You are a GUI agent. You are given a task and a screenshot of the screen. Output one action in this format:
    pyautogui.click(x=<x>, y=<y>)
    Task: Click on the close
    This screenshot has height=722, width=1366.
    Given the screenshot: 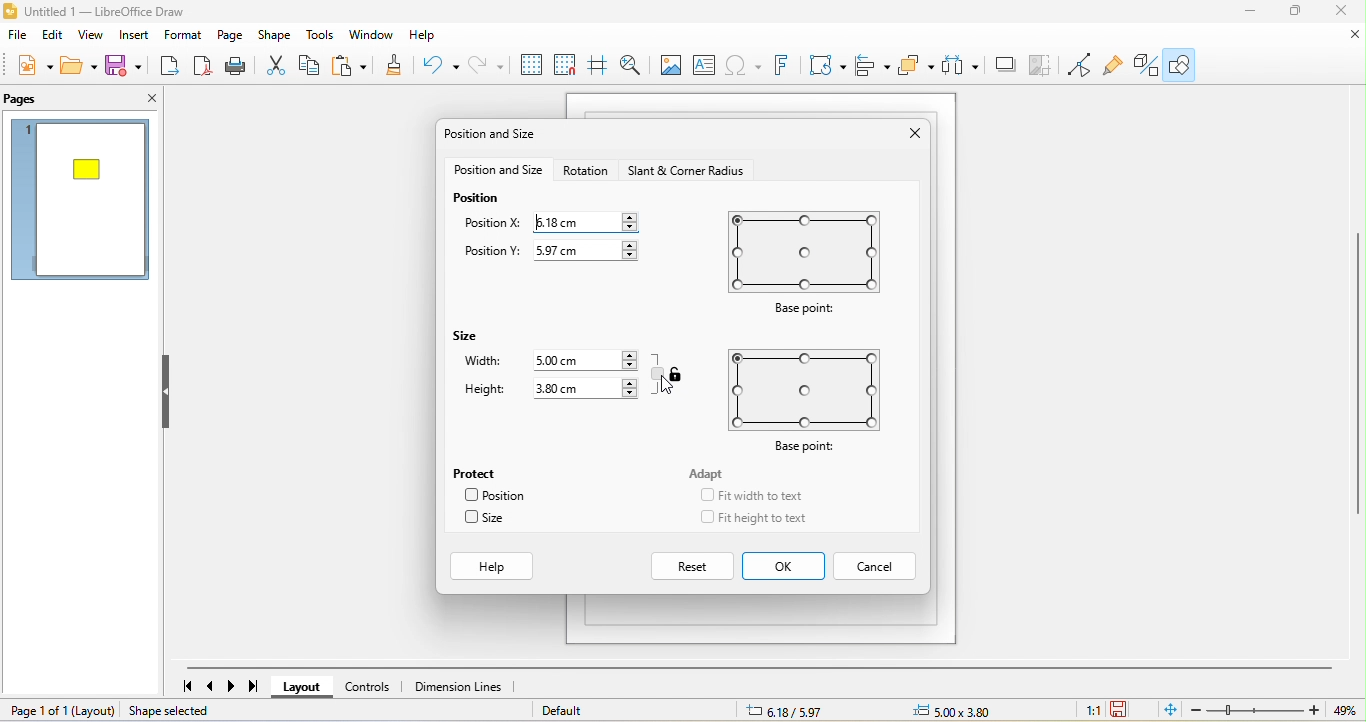 What is the action you would take?
    pyautogui.click(x=1351, y=36)
    